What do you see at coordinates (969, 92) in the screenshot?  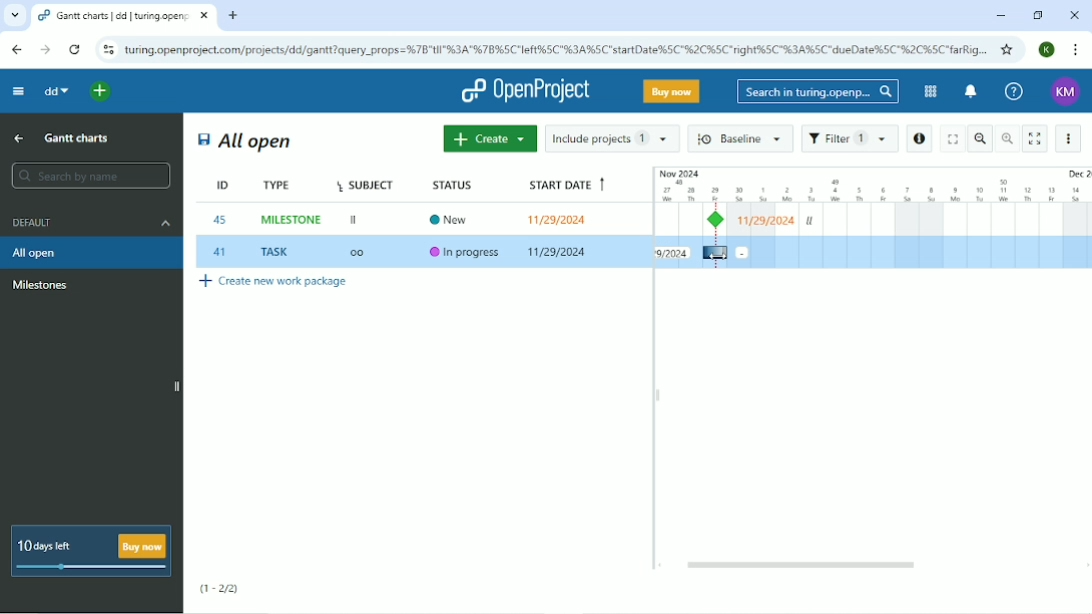 I see `To notification center` at bounding box center [969, 92].